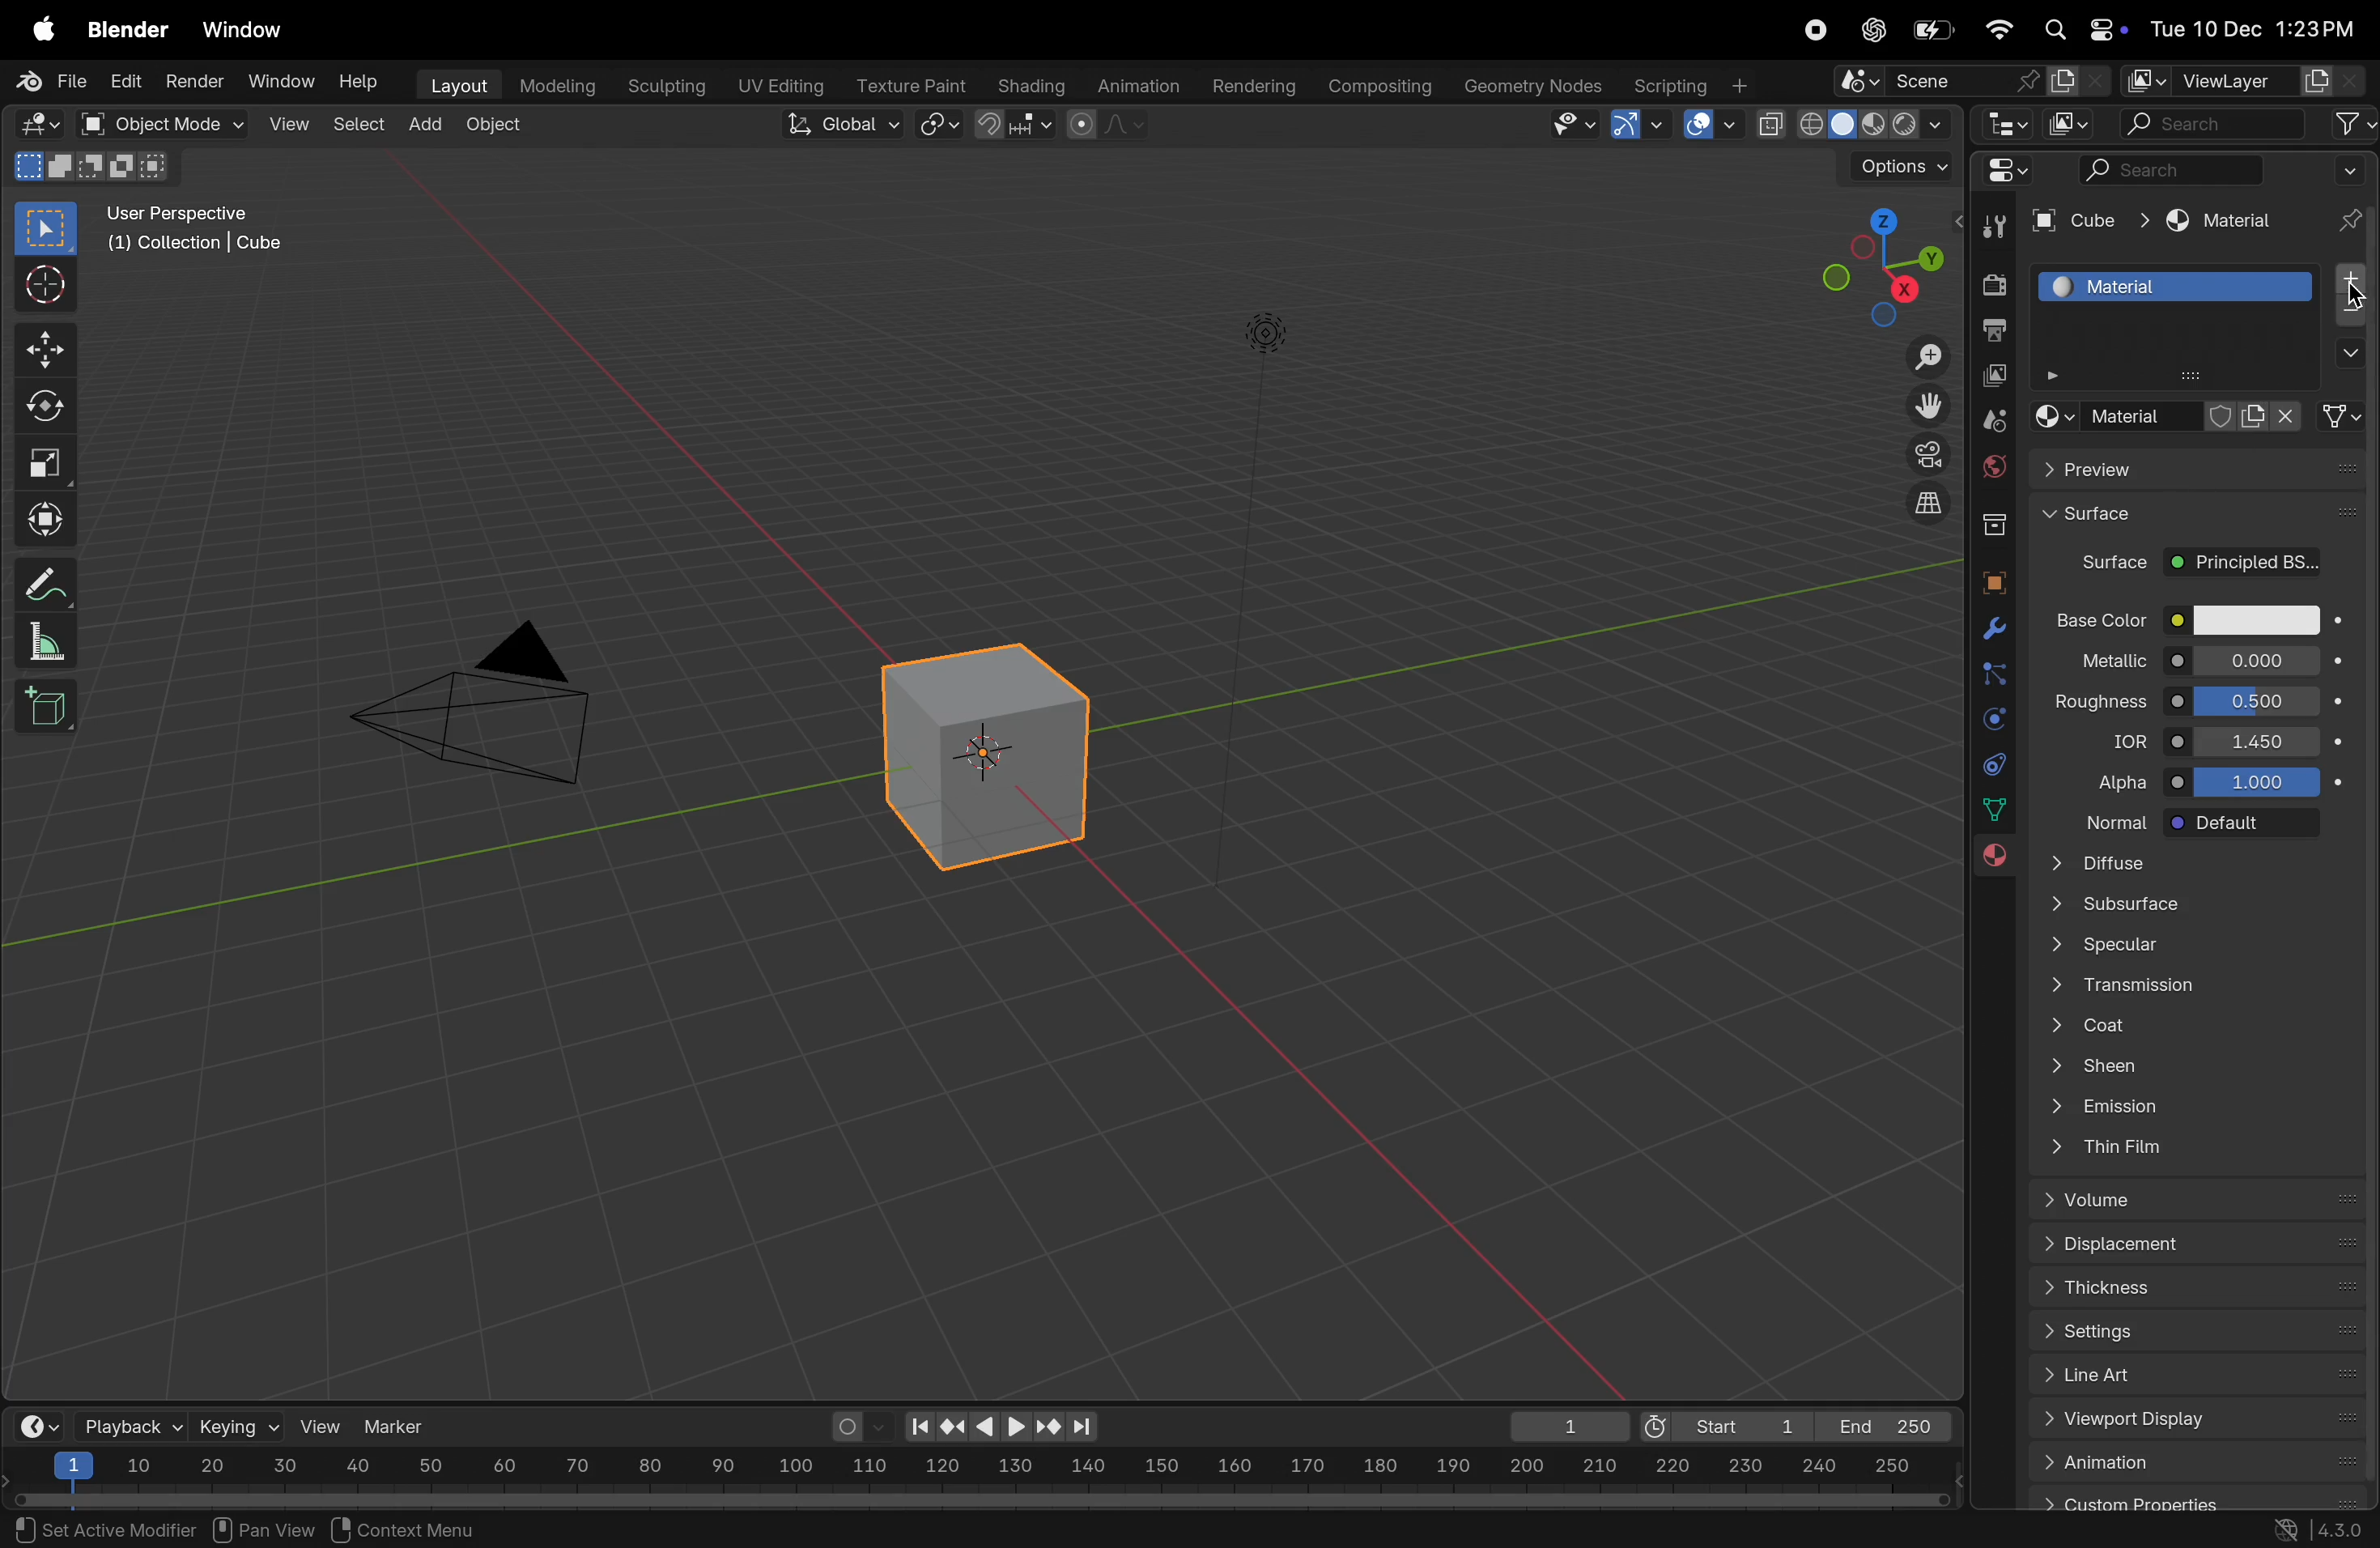  Describe the element at coordinates (2080, 30) in the screenshot. I see `apple widgets` at that location.